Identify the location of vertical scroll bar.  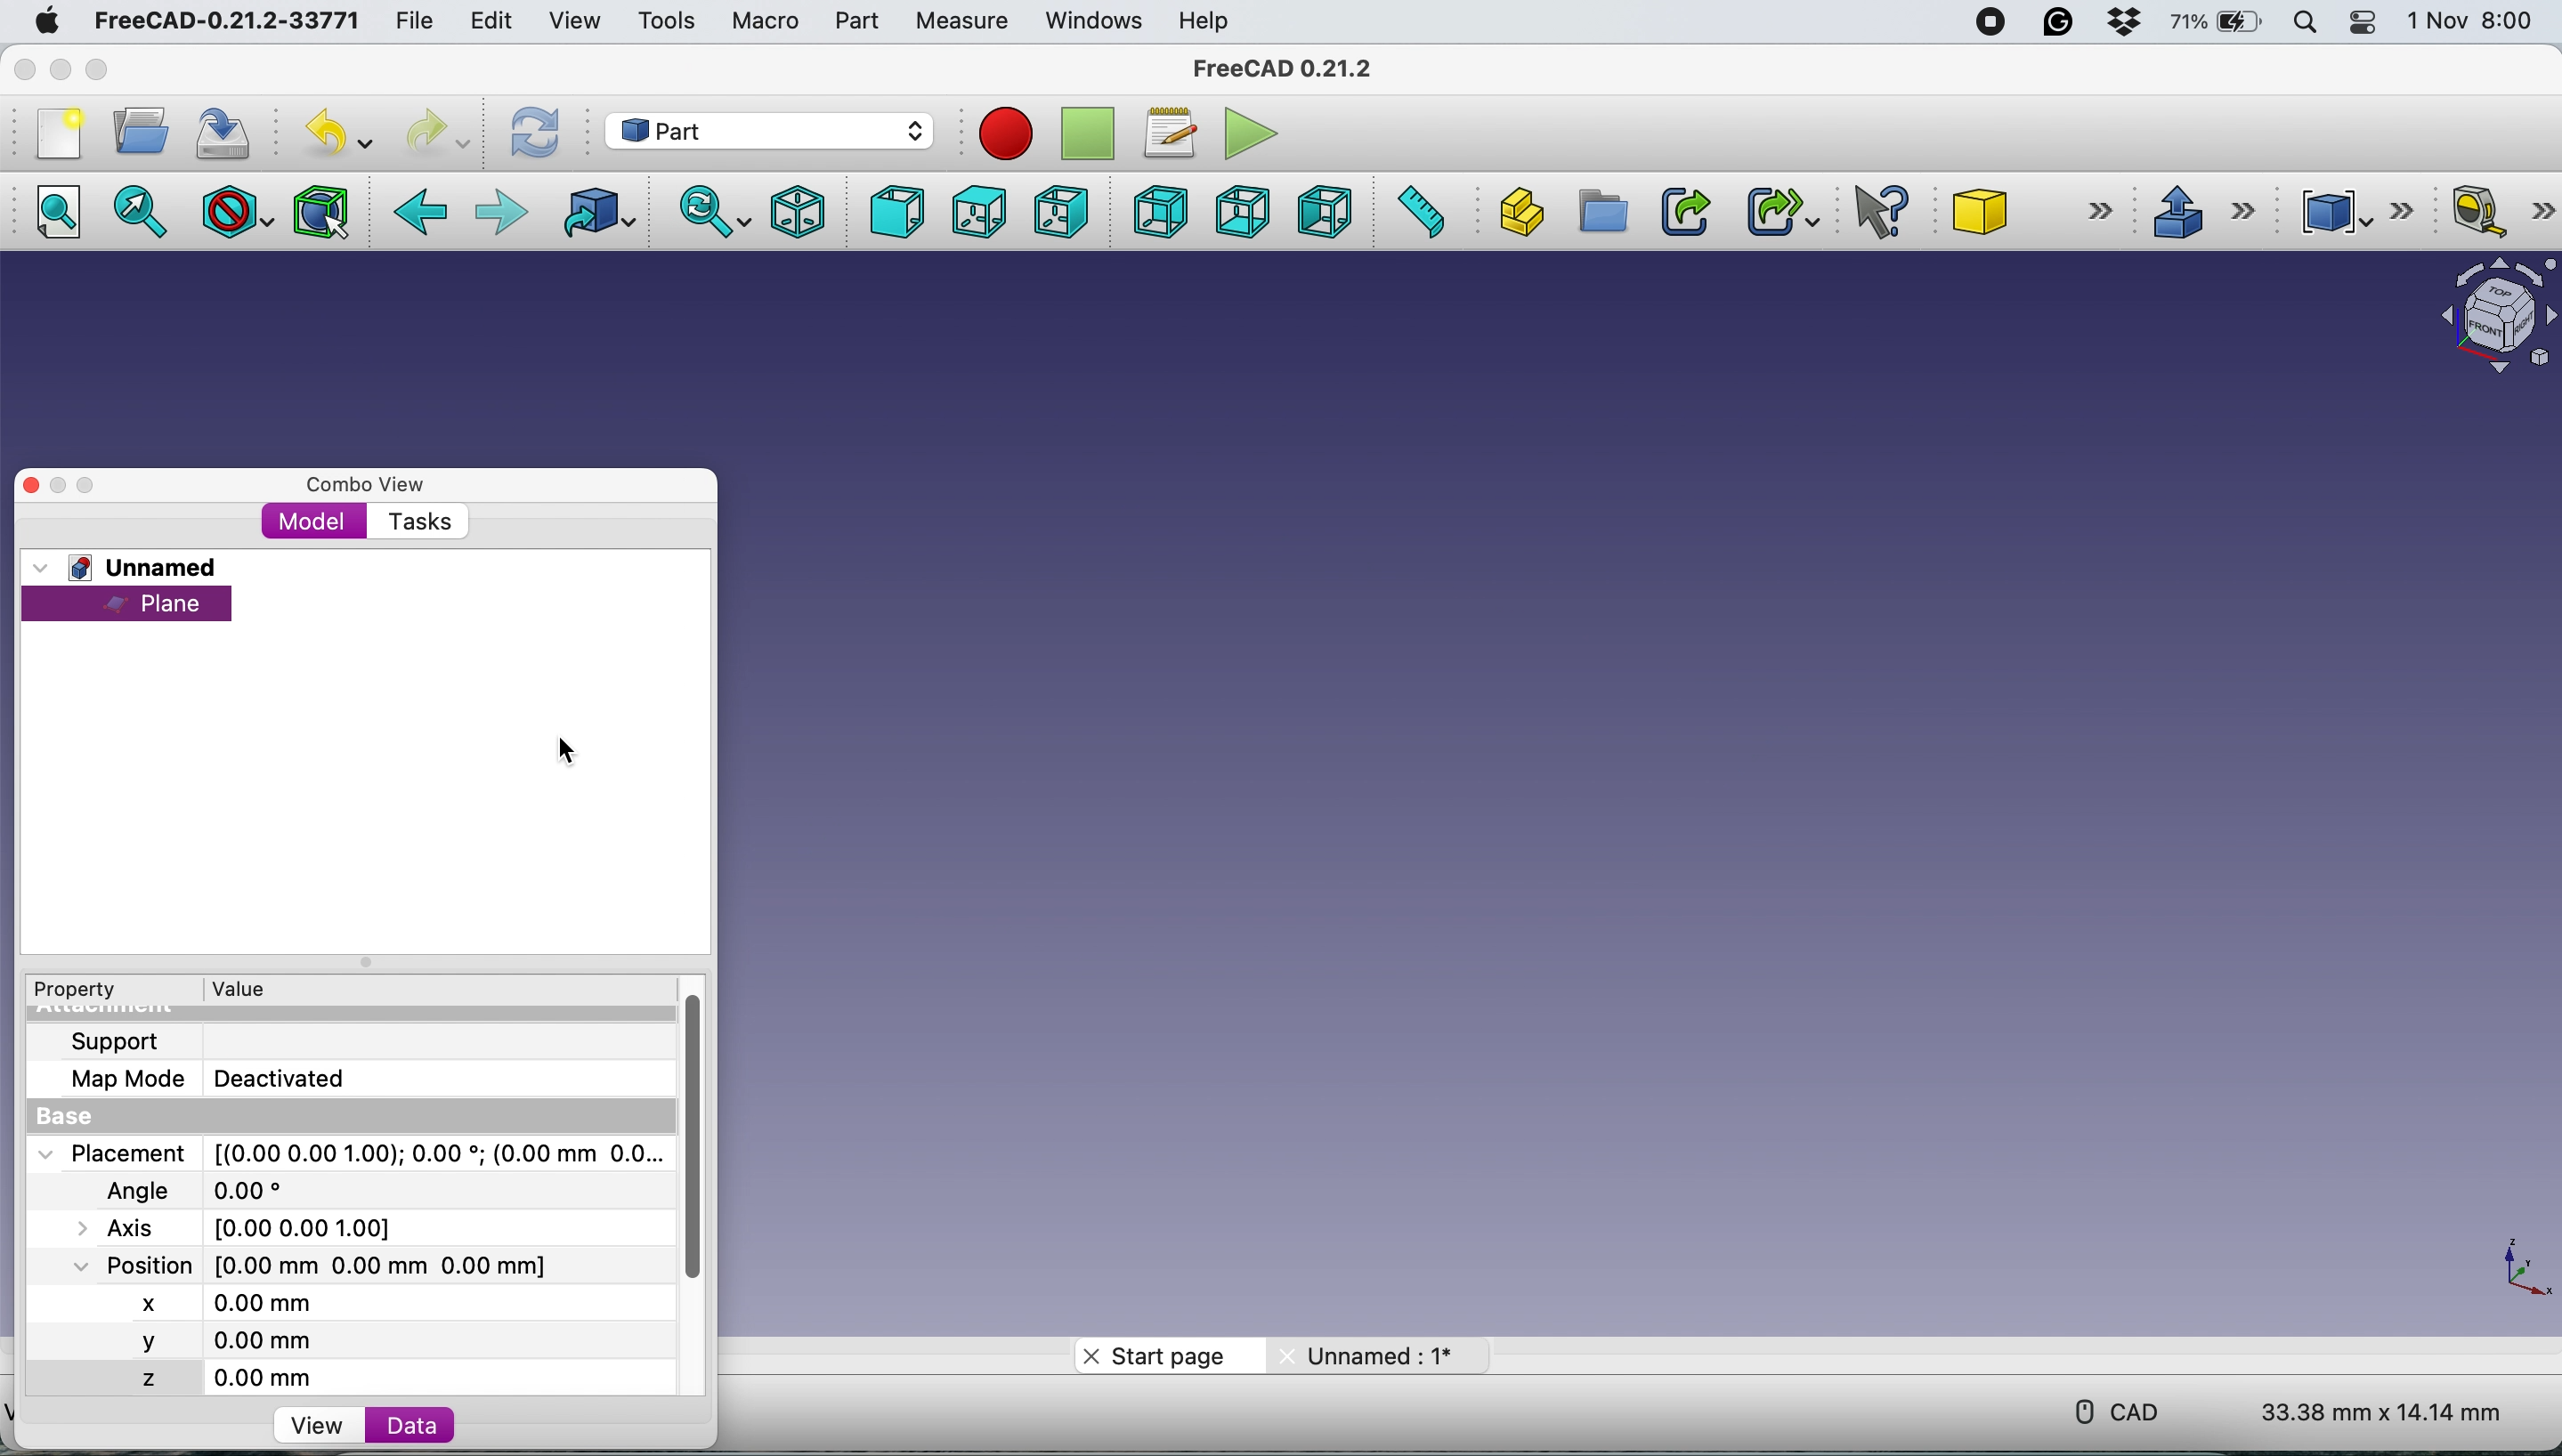
(697, 1136).